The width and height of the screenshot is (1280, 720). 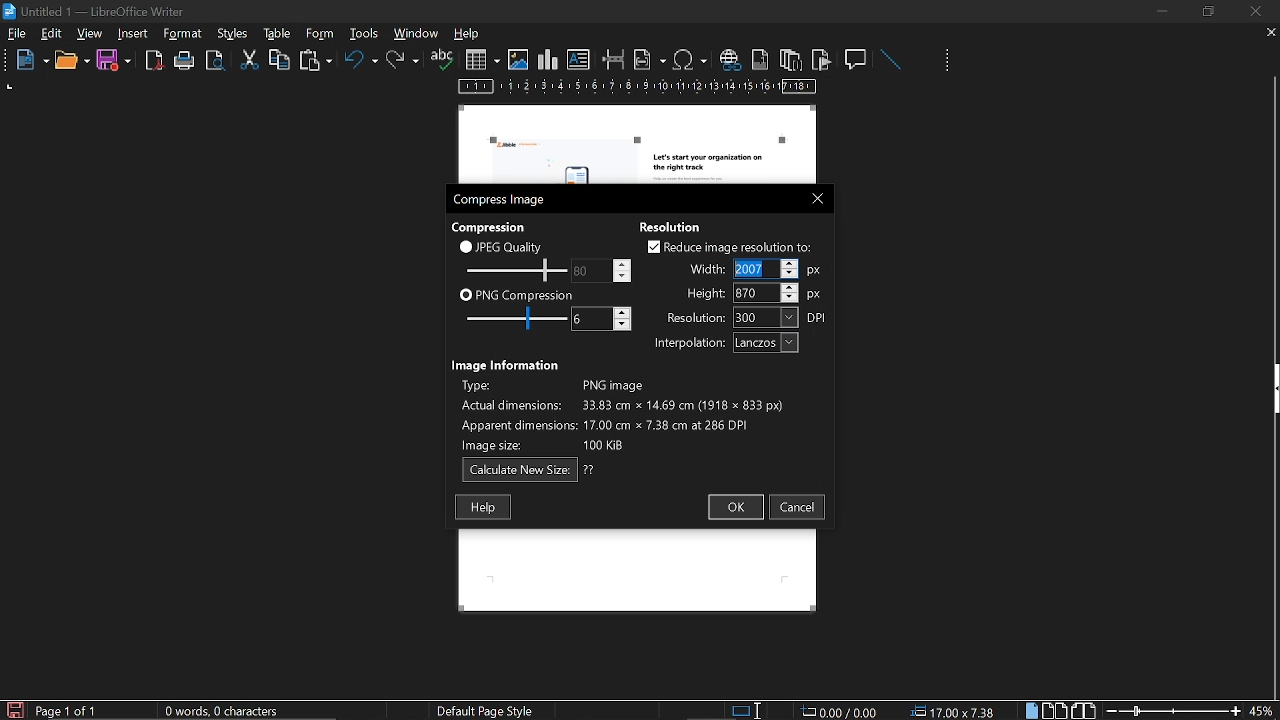 I want to click on png compression scale, so click(x=511, y=318).